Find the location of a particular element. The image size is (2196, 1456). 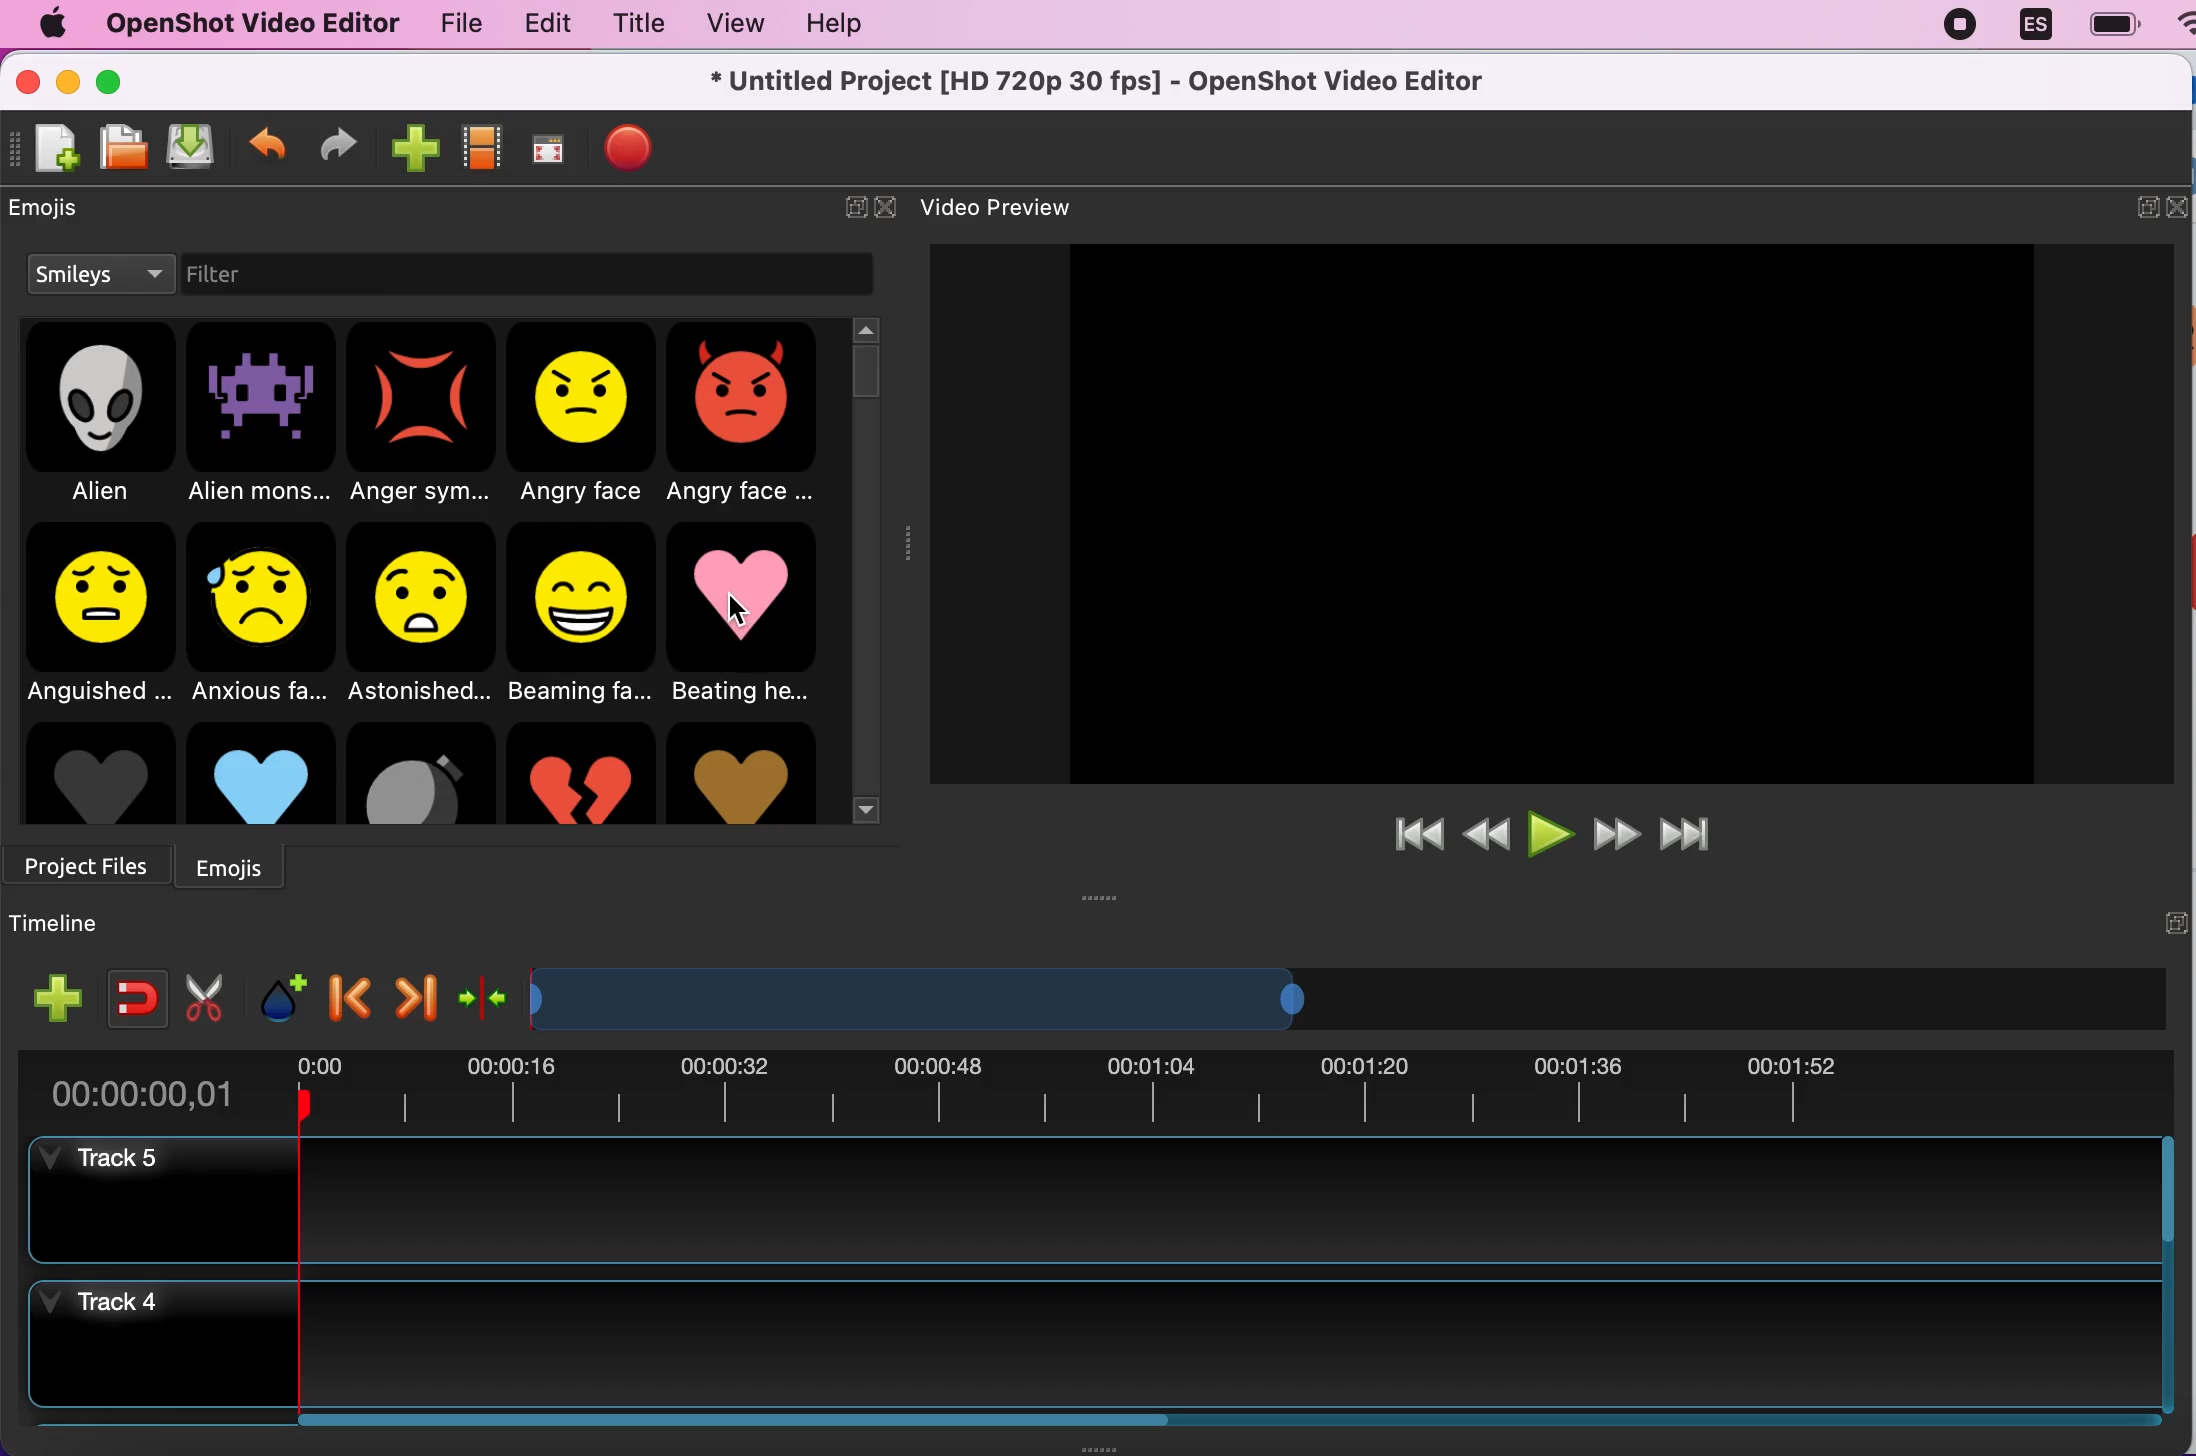

expand/hide is located at coordinates (2147, 205).